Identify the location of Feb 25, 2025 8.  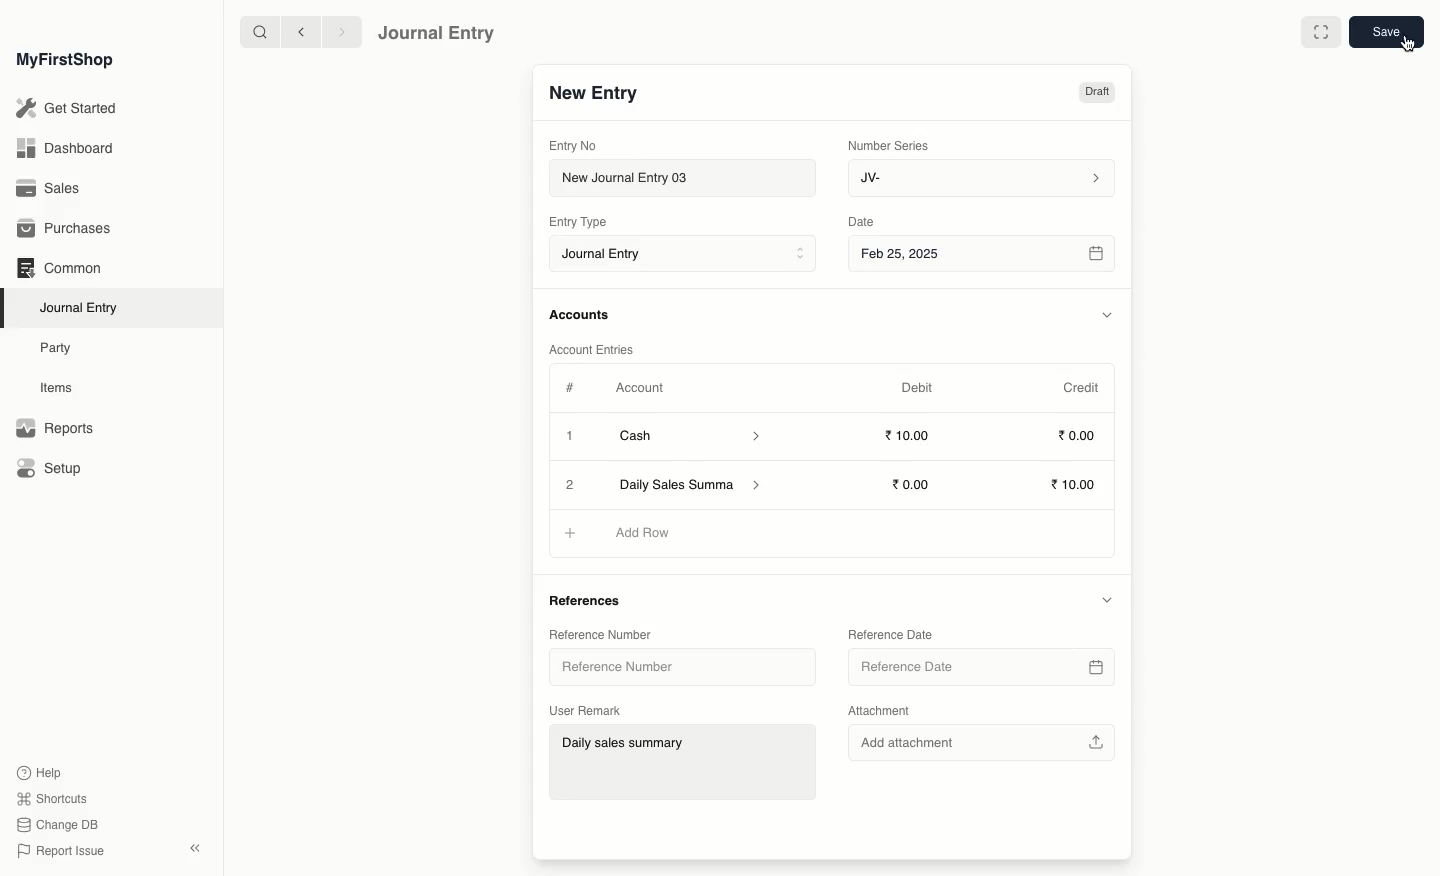
(983, 253).